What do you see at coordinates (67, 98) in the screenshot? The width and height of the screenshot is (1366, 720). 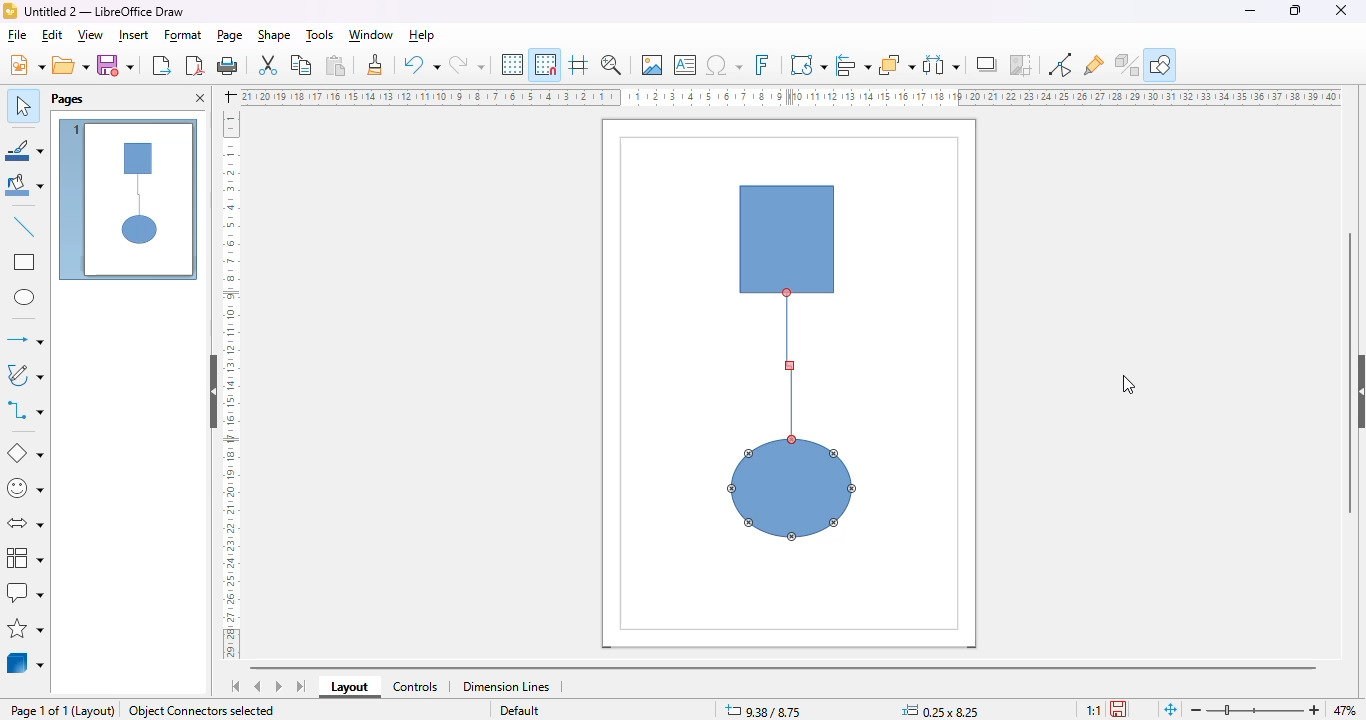 I see `pages` at bounding box center [67, 98].